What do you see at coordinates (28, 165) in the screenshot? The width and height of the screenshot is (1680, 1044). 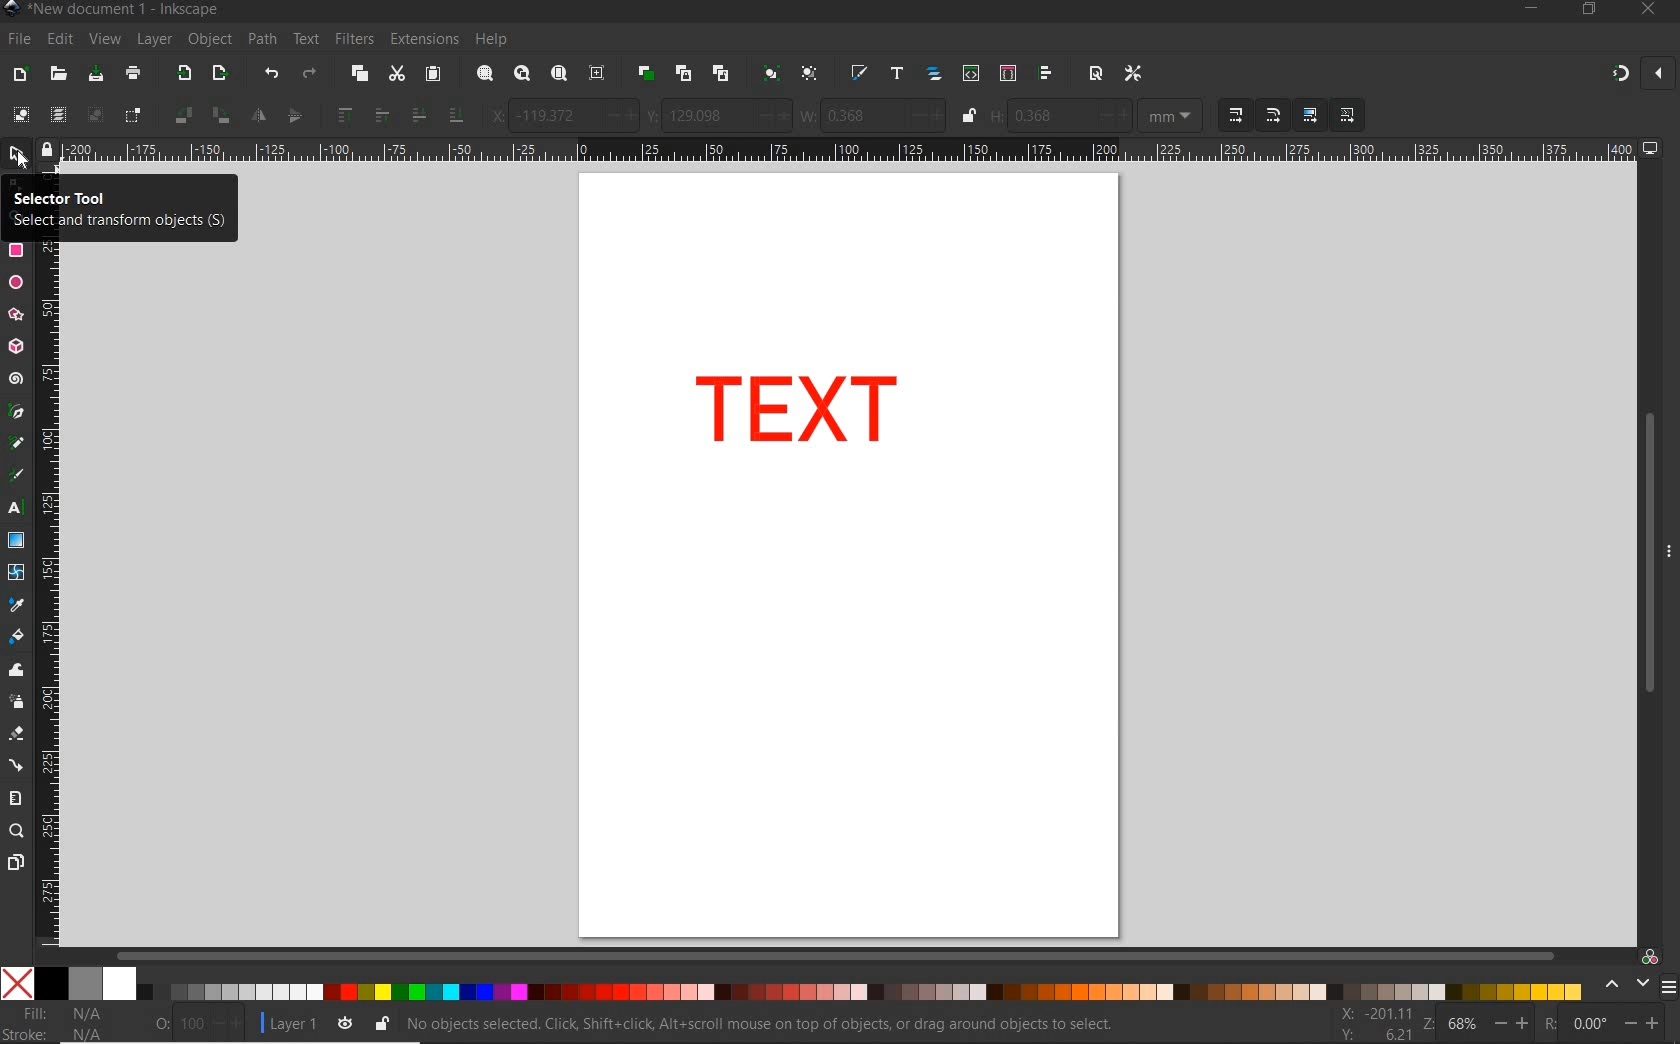 I see `cursor` at bounding box center [28, 165].